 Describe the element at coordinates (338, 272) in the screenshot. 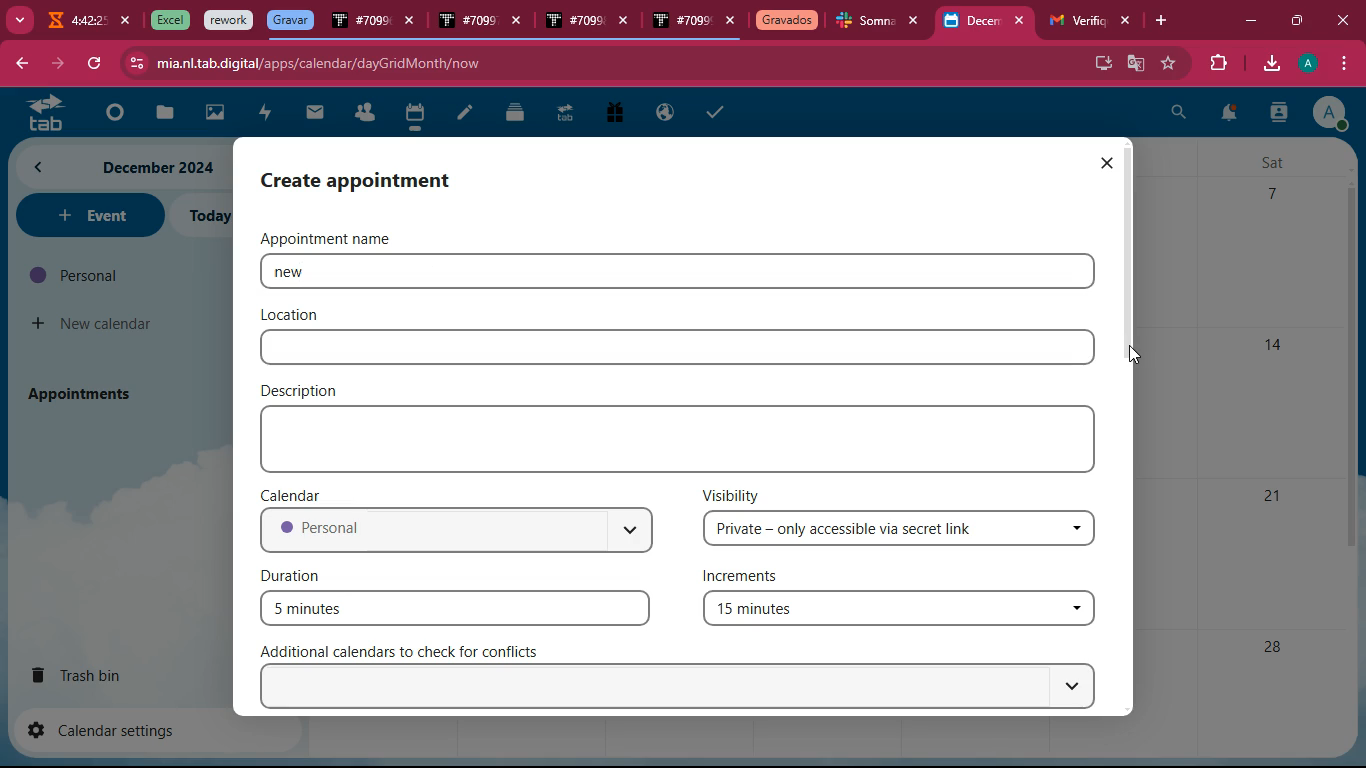

I see `appointment name` at that location.